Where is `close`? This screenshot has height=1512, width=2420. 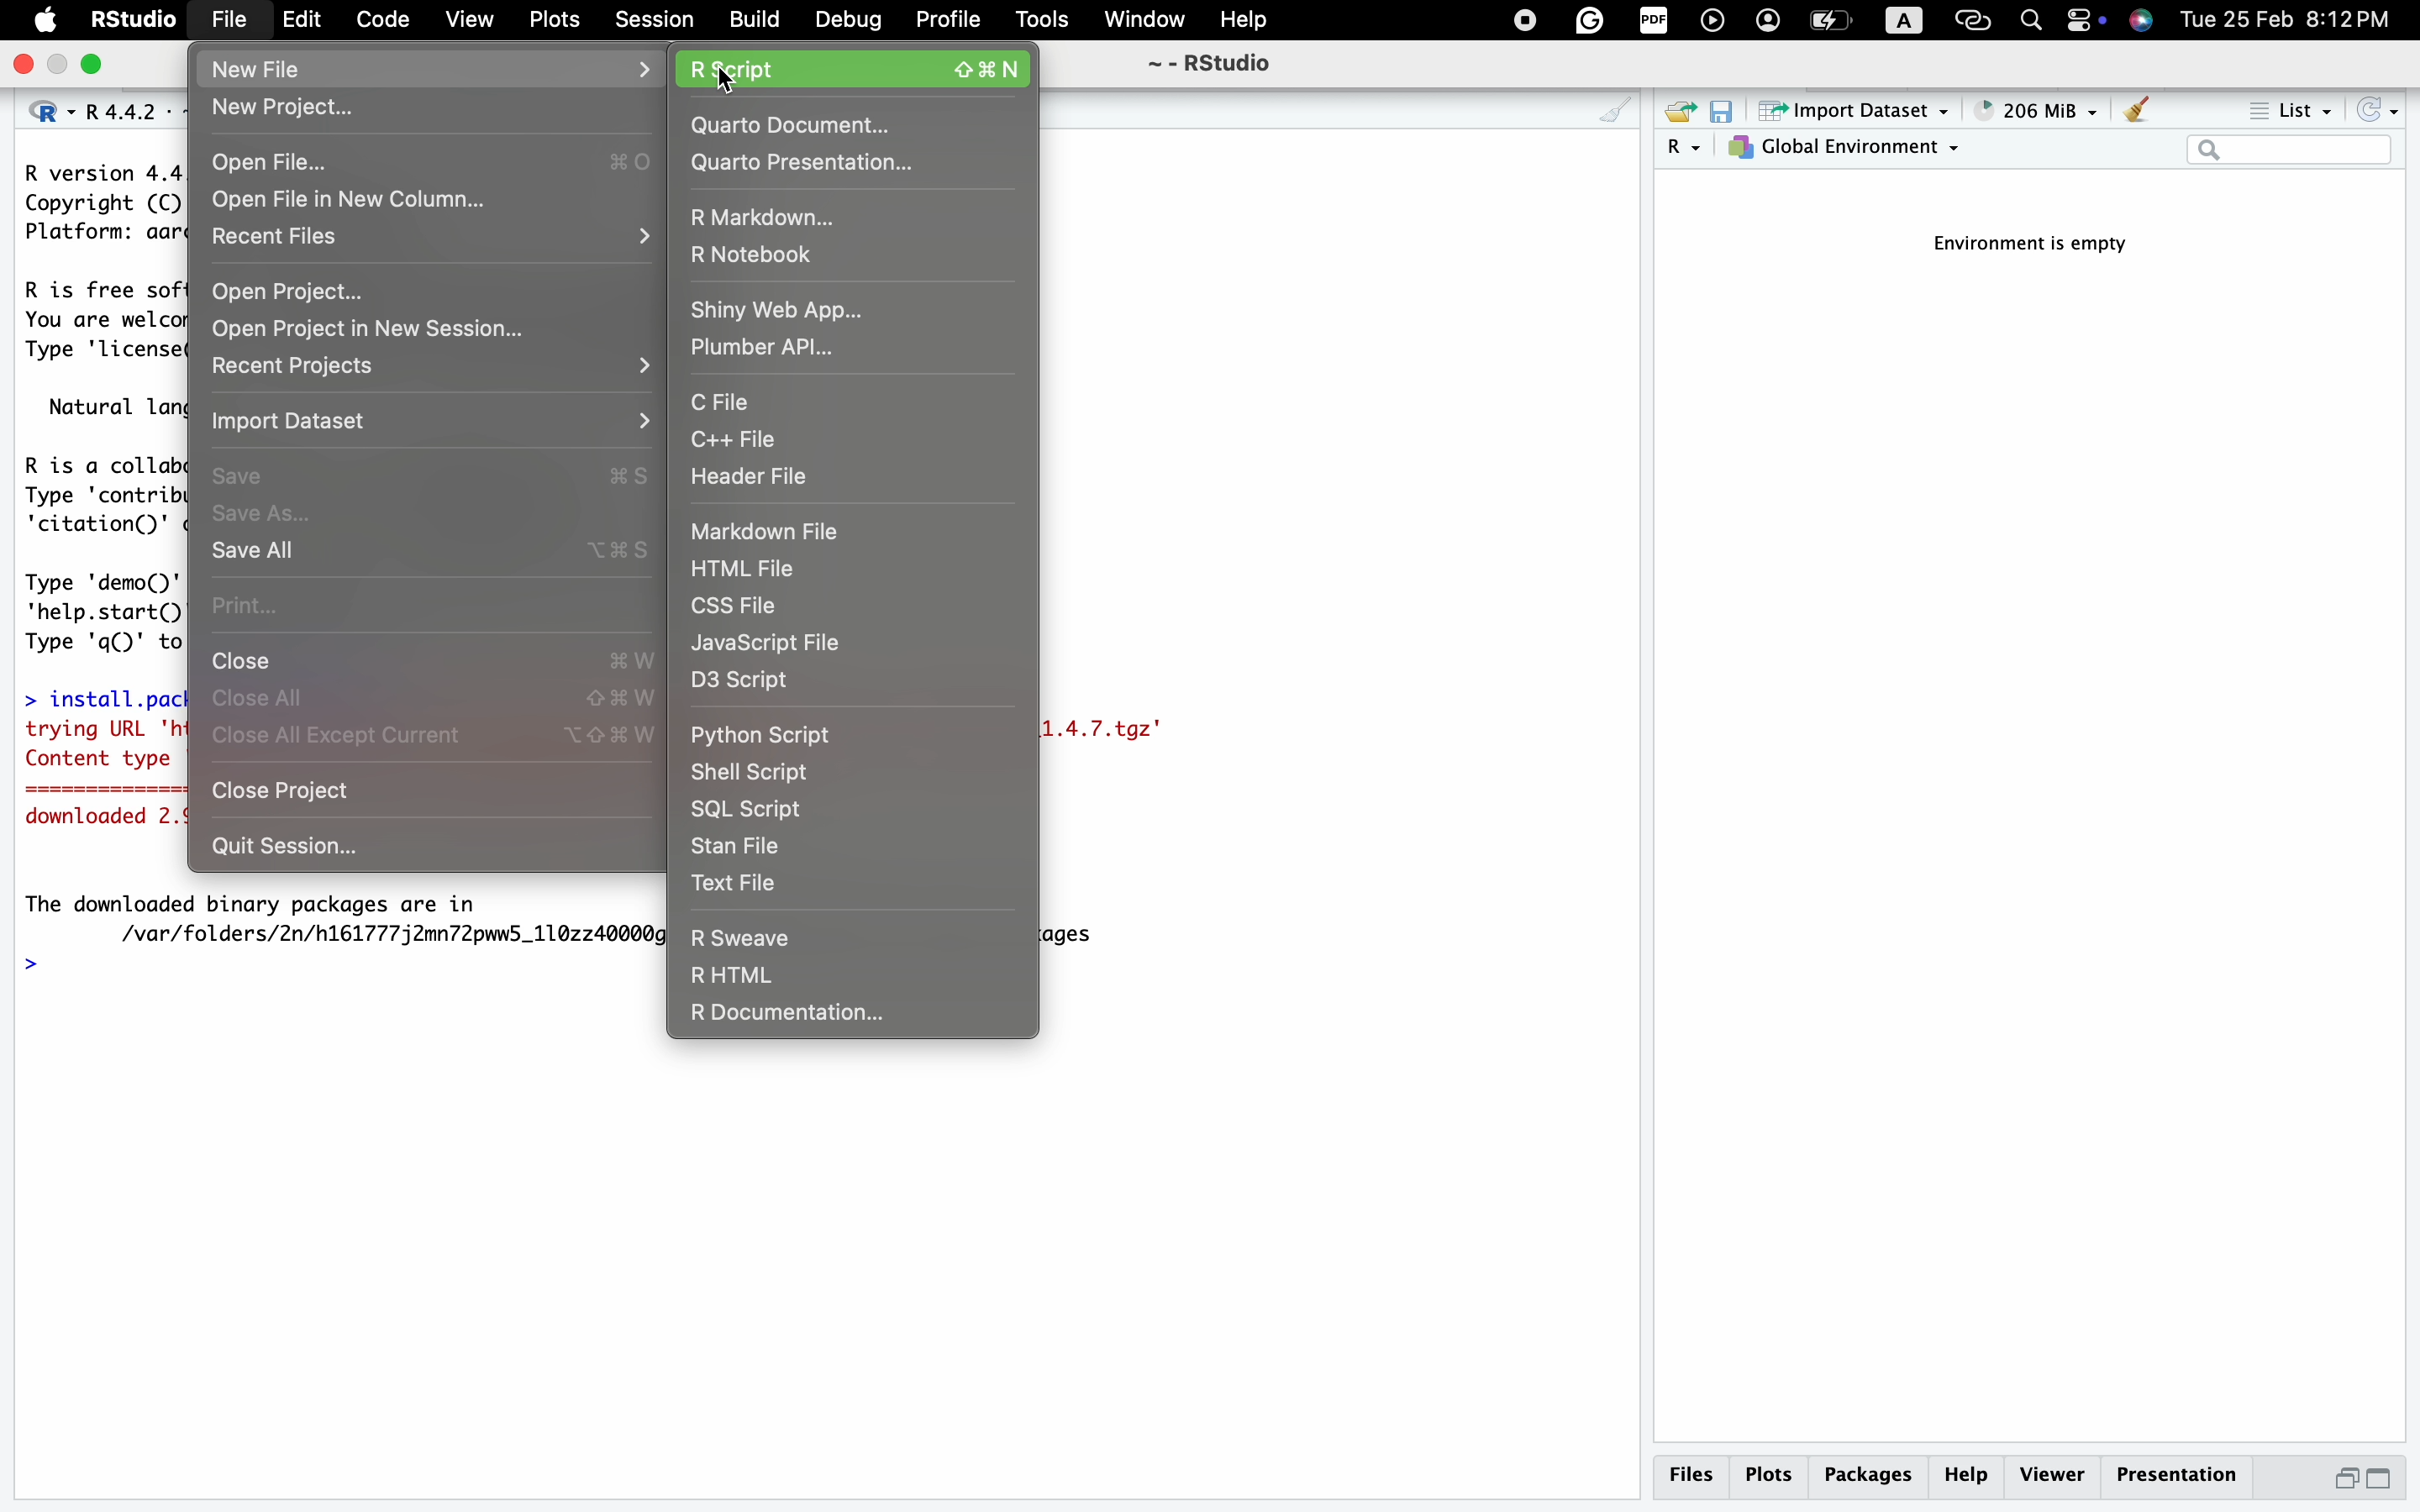 close is located at coordinates (436, 658).